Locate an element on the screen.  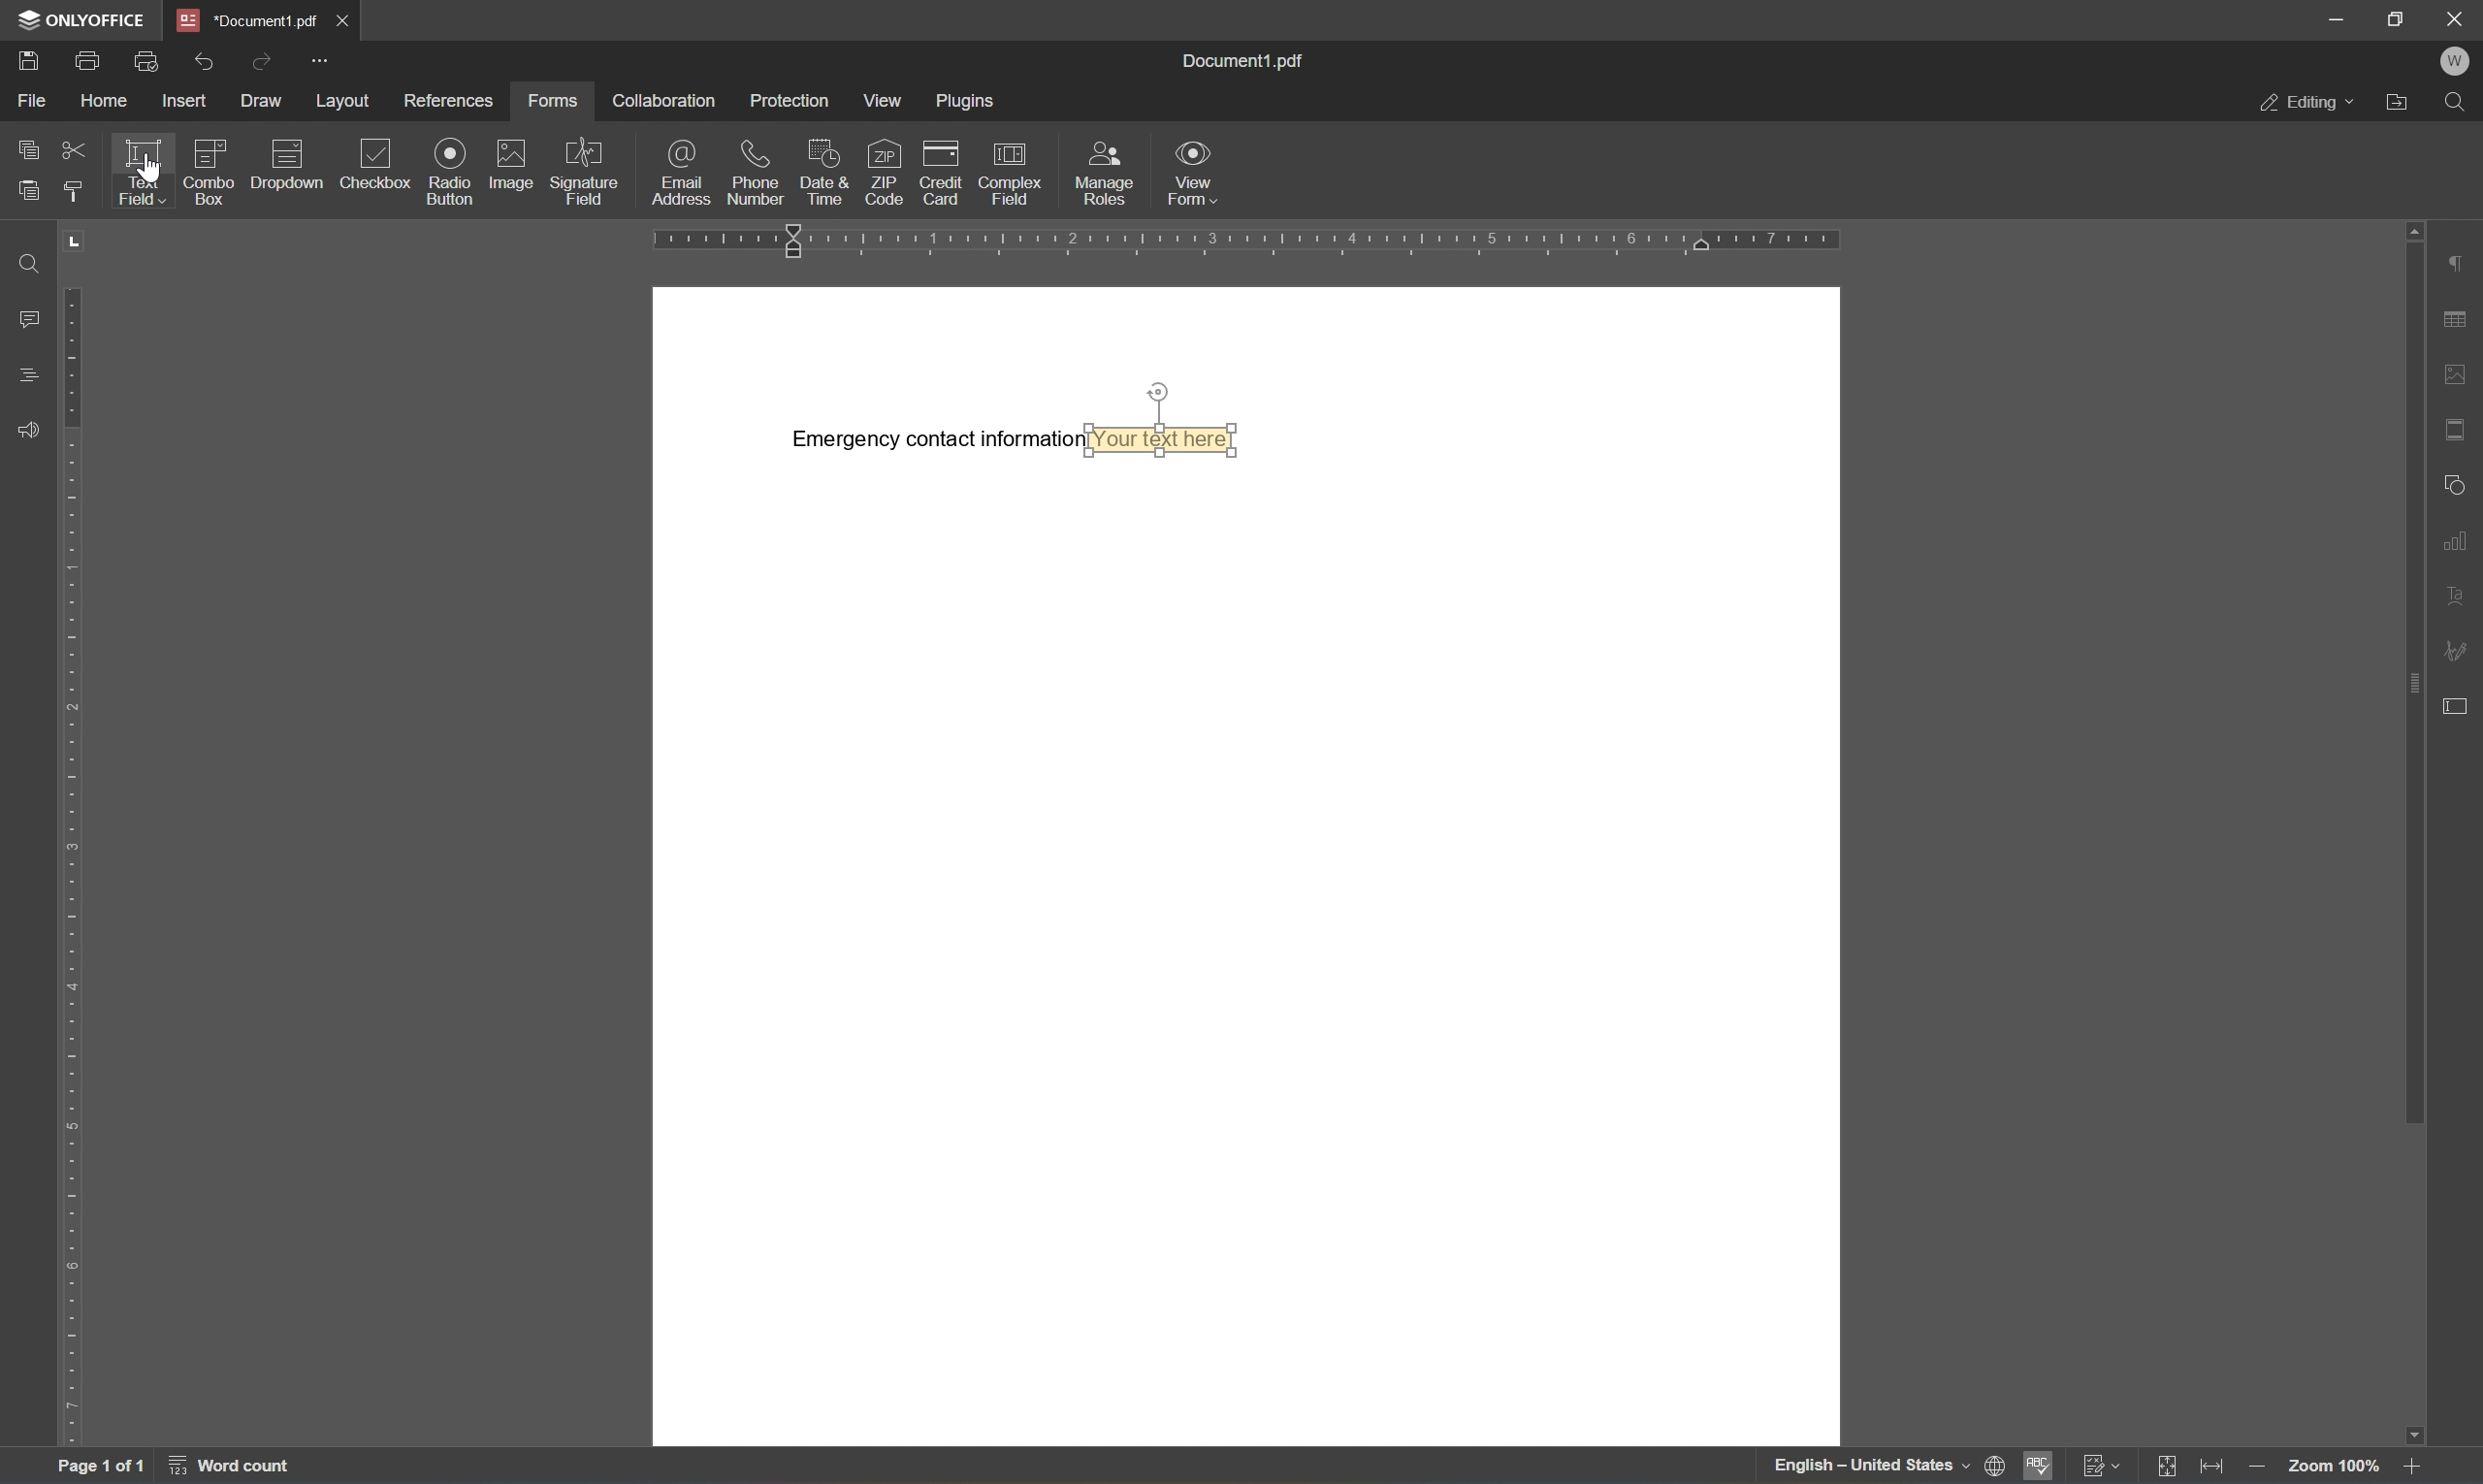
text field is located at coordinates (135, 169).